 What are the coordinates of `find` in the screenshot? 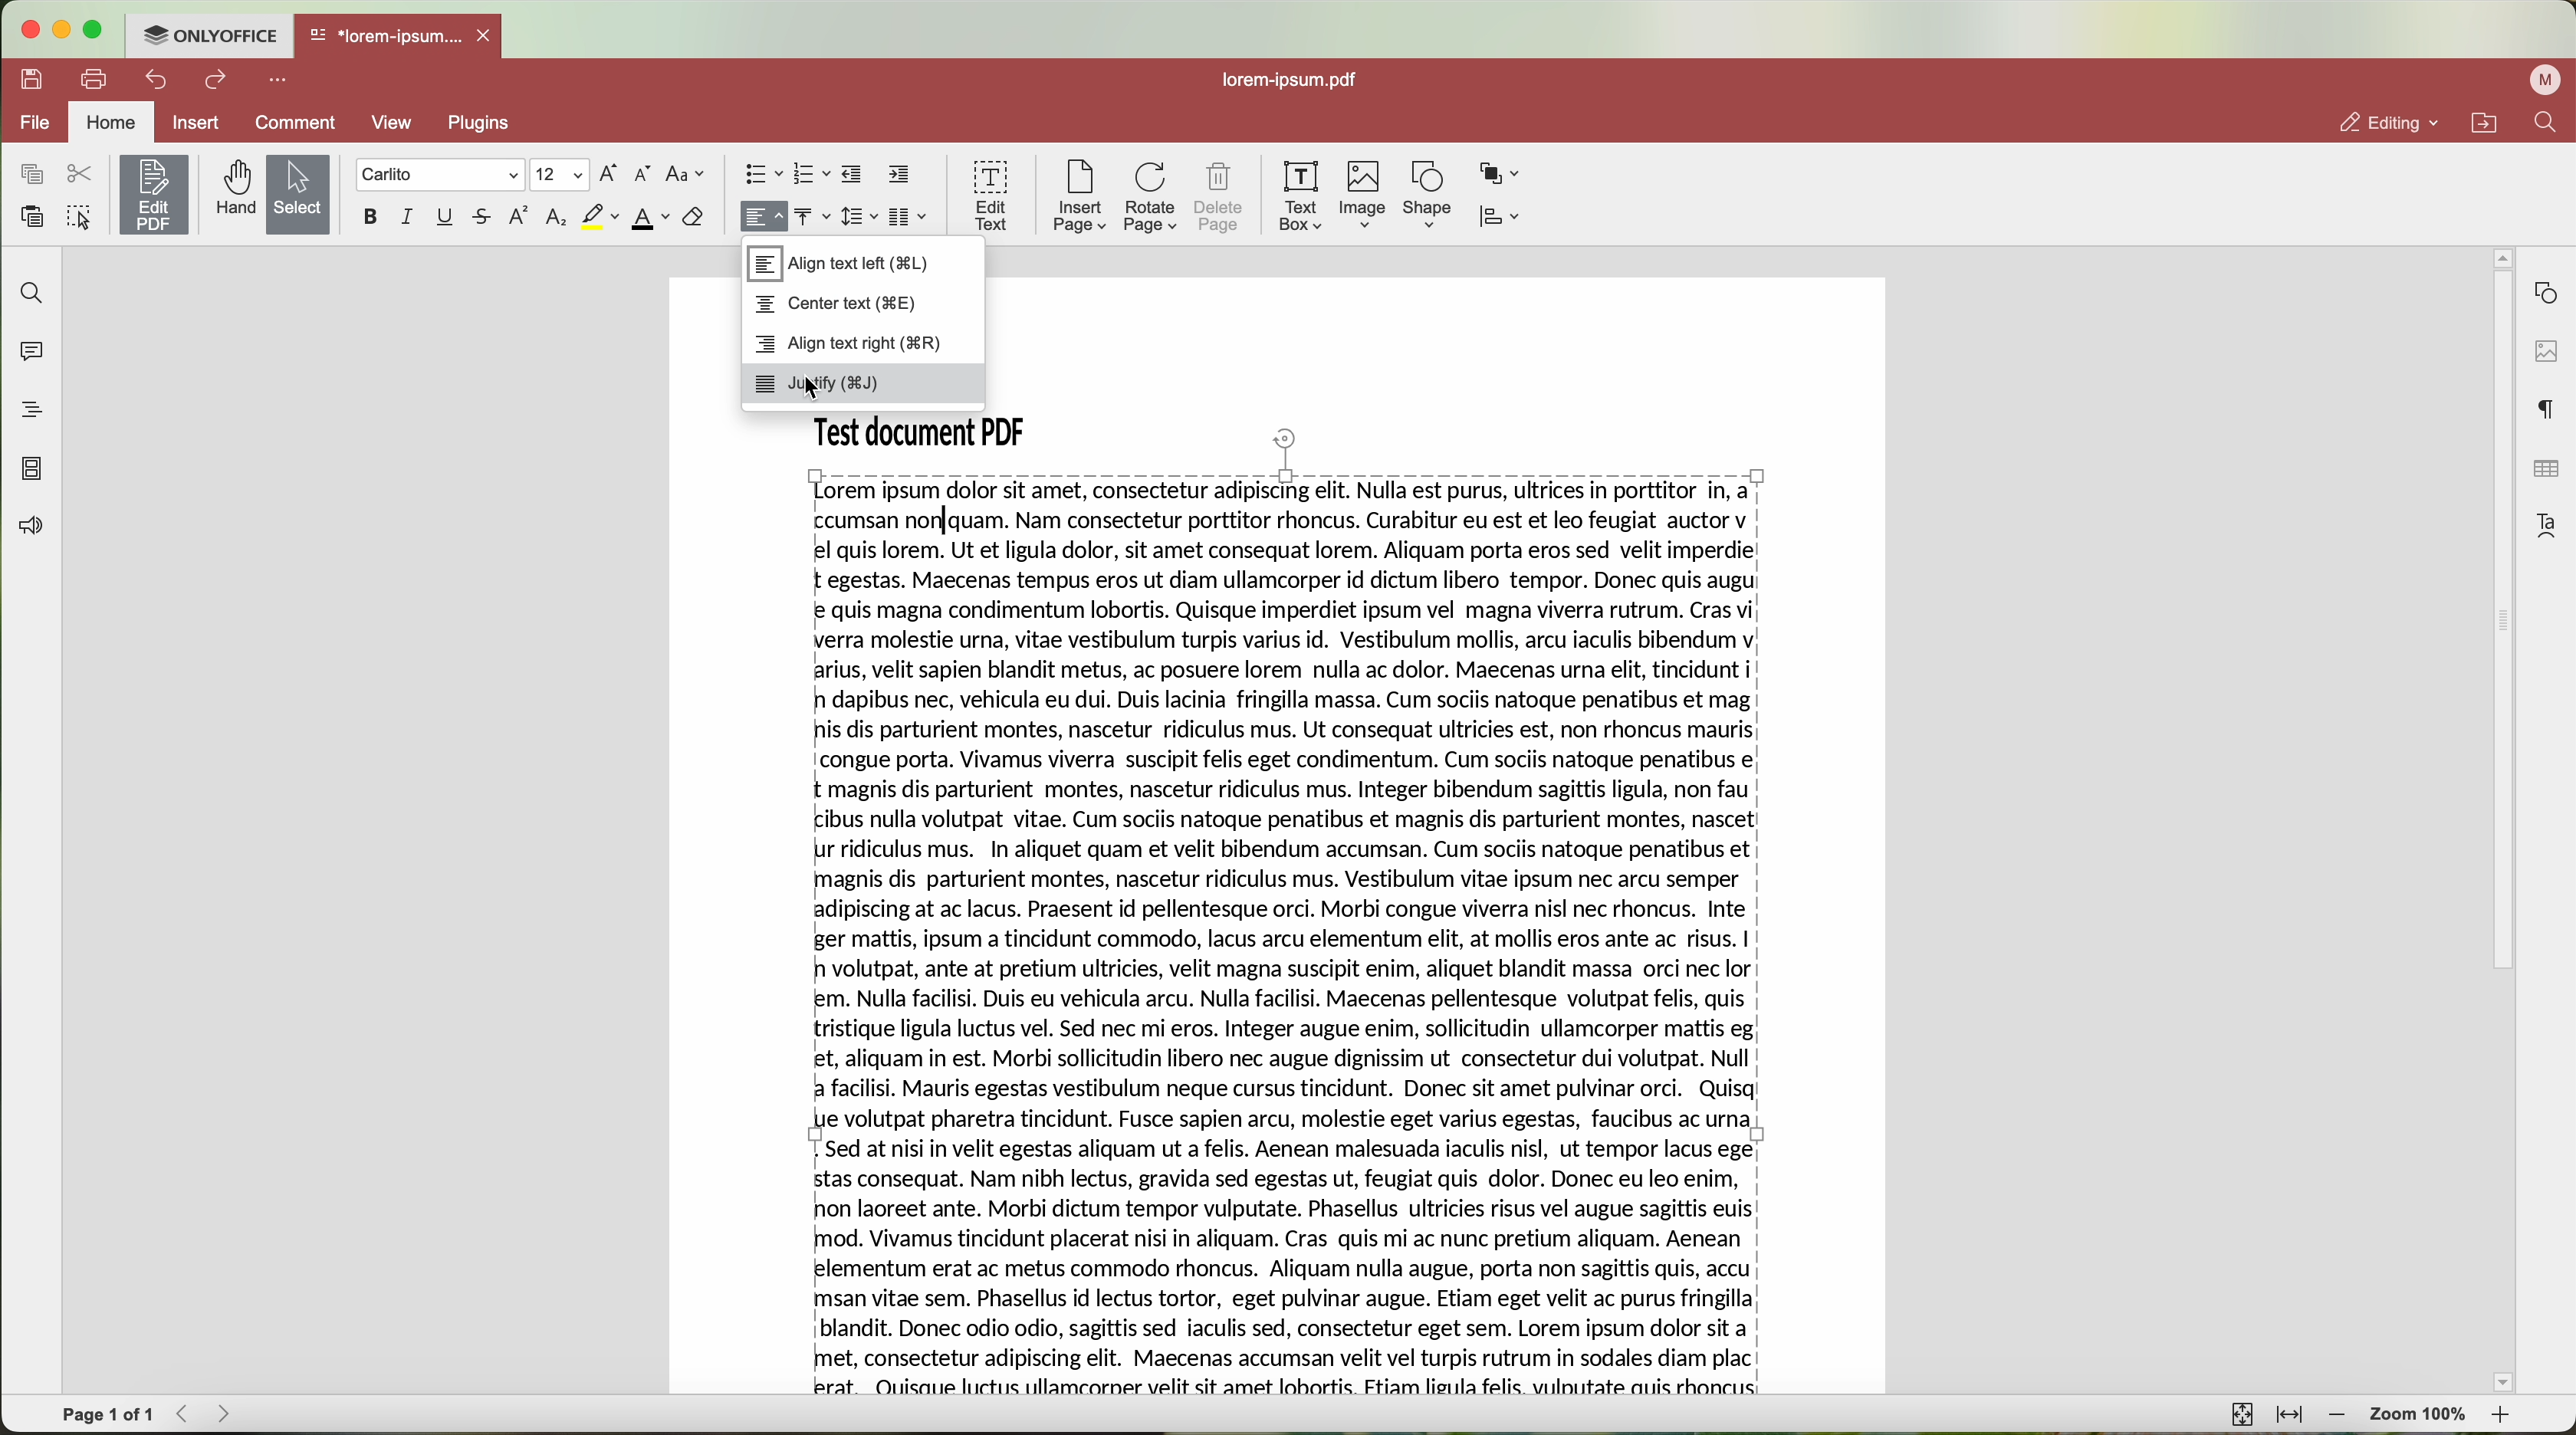 It's located at (32, 294).